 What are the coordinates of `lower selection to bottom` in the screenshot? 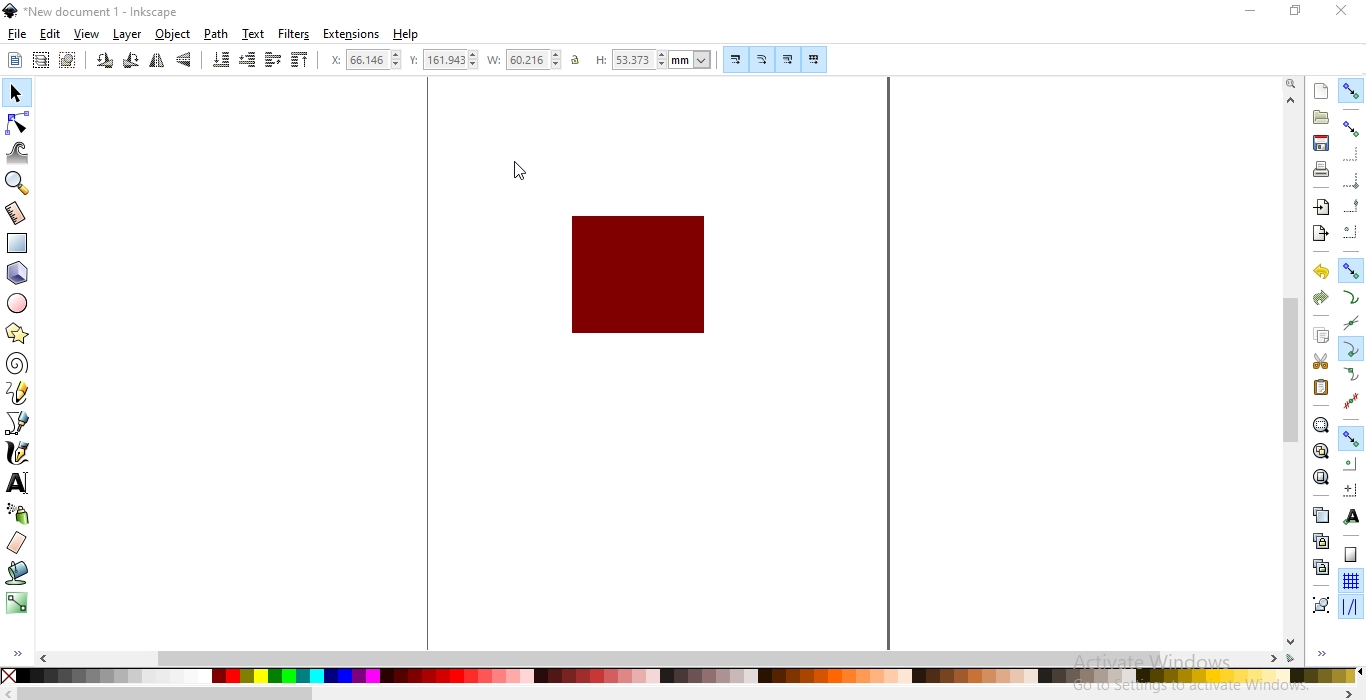 It's located at (222, 60).